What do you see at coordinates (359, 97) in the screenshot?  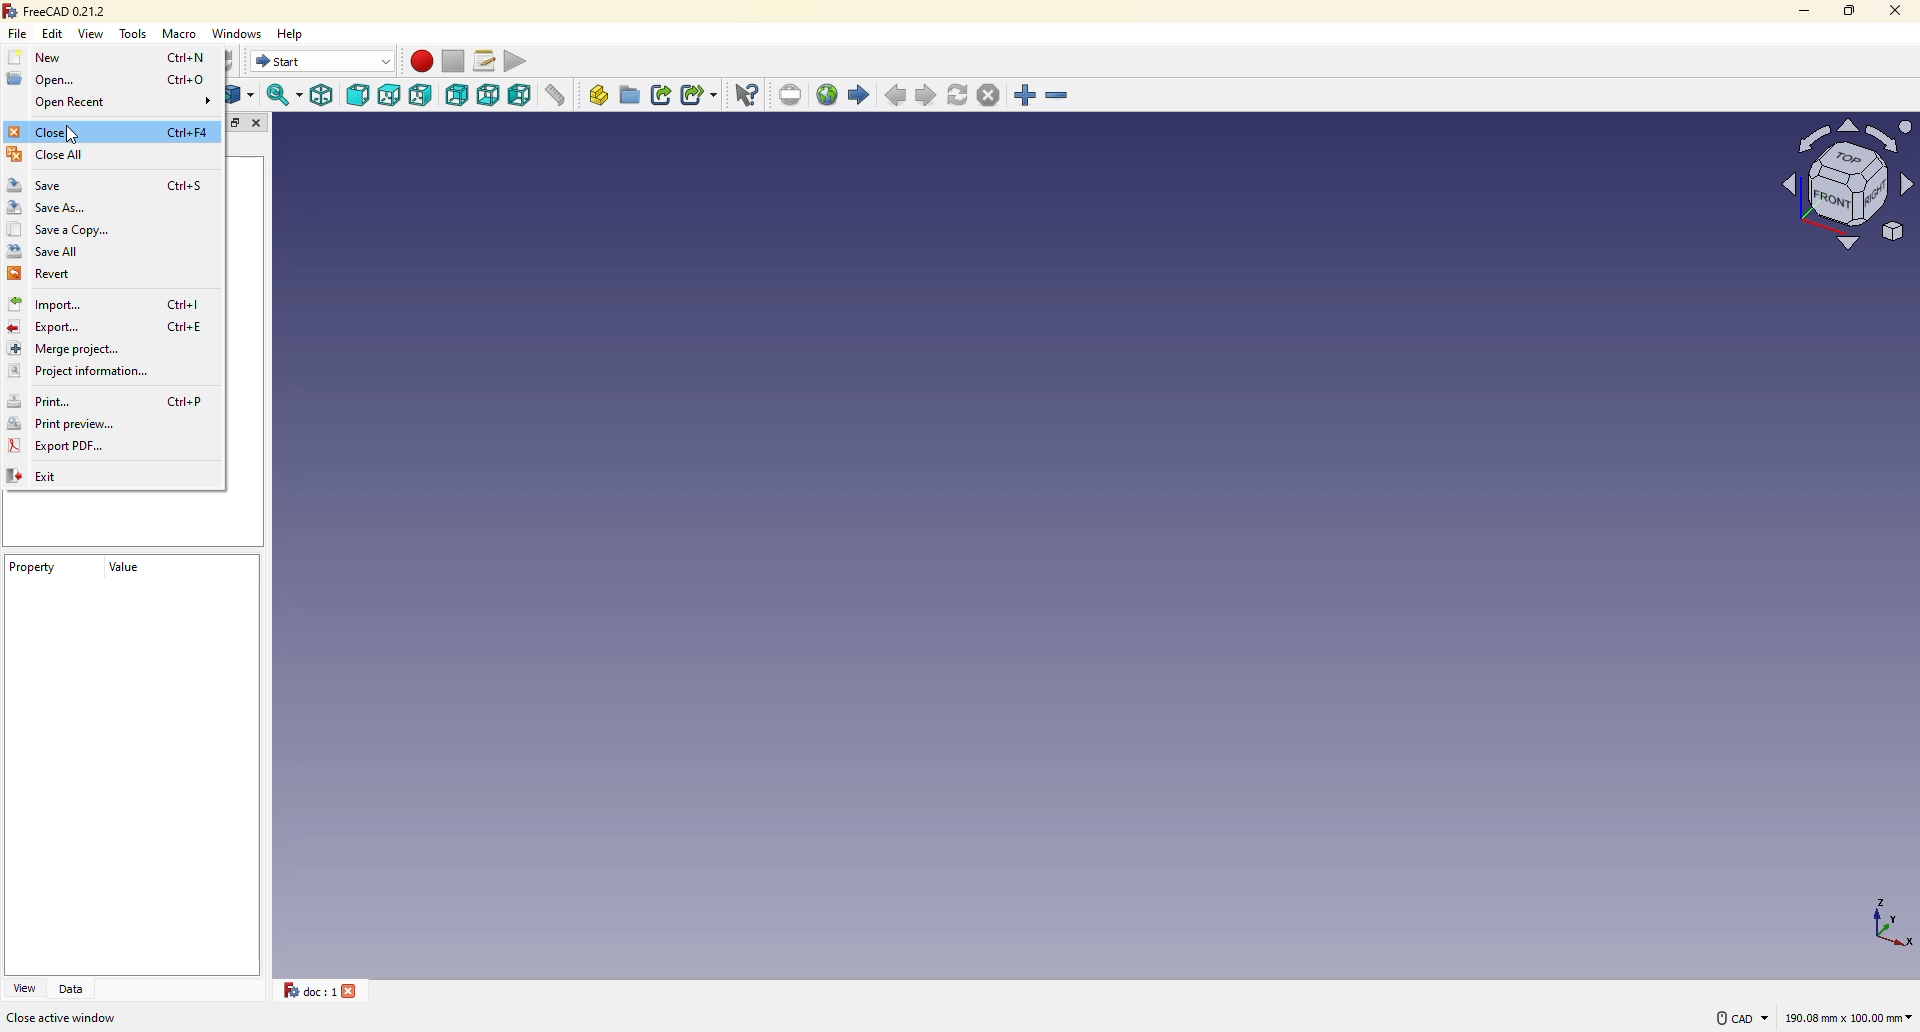 I see `front` at bounding box center [359, 97].